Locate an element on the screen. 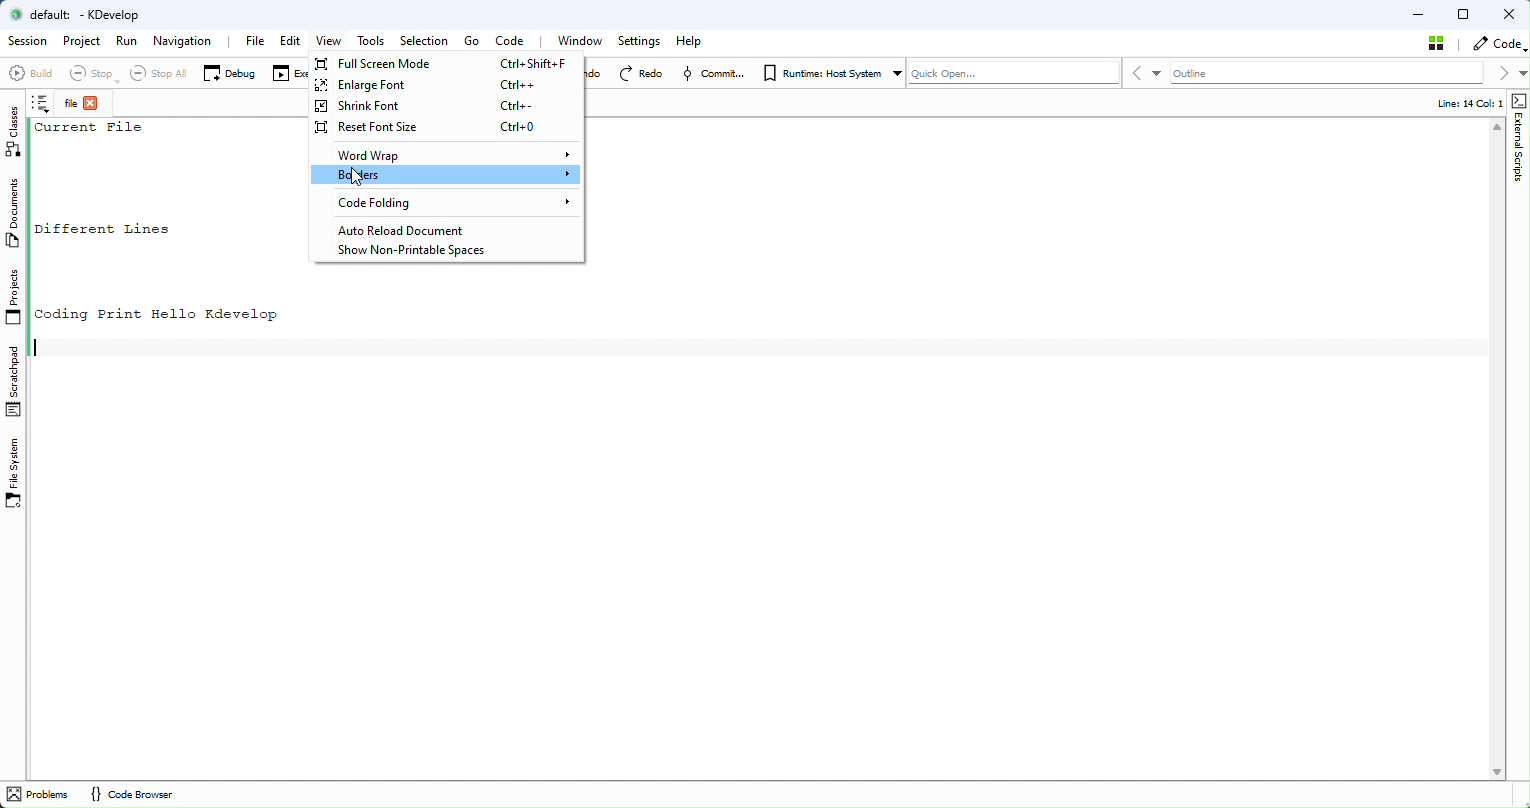 Image resolution: width=1530 pixels, height=808 pixels. World map is located at coordinates (447, 153).